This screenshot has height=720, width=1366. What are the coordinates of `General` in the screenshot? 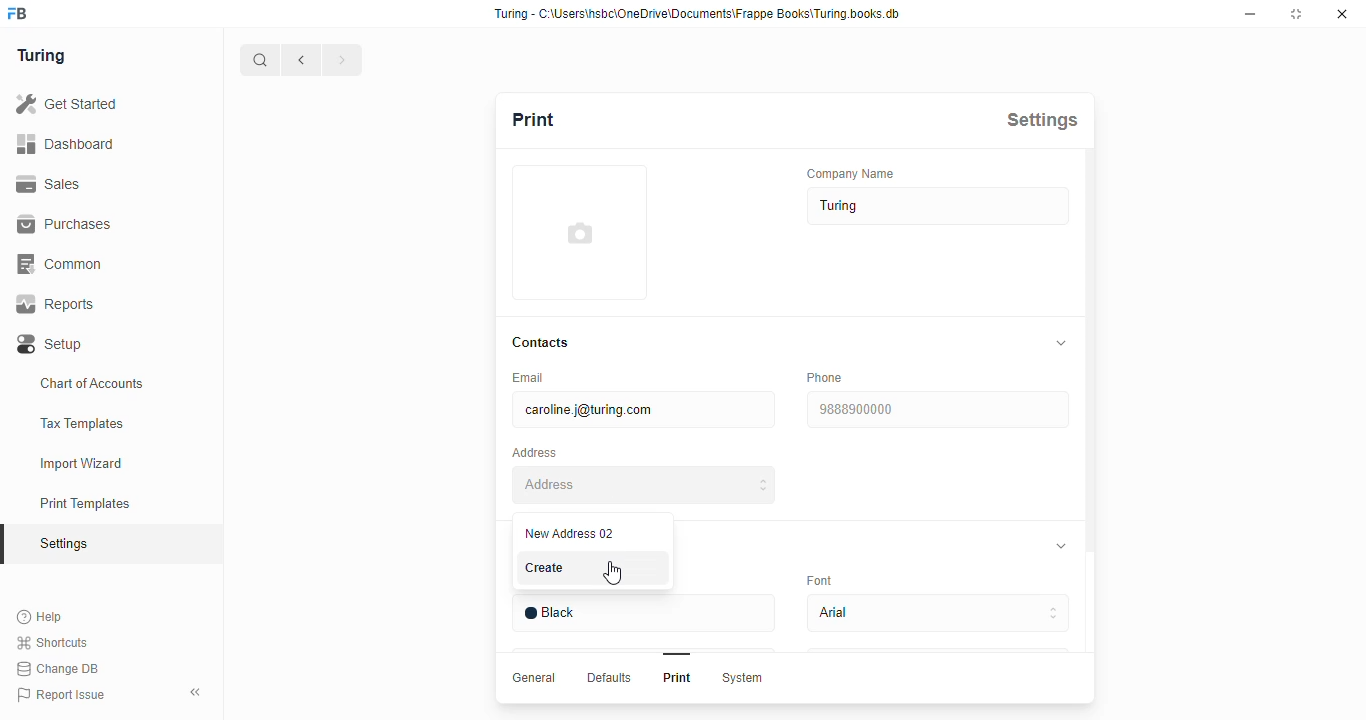 It's located at (536, 678).